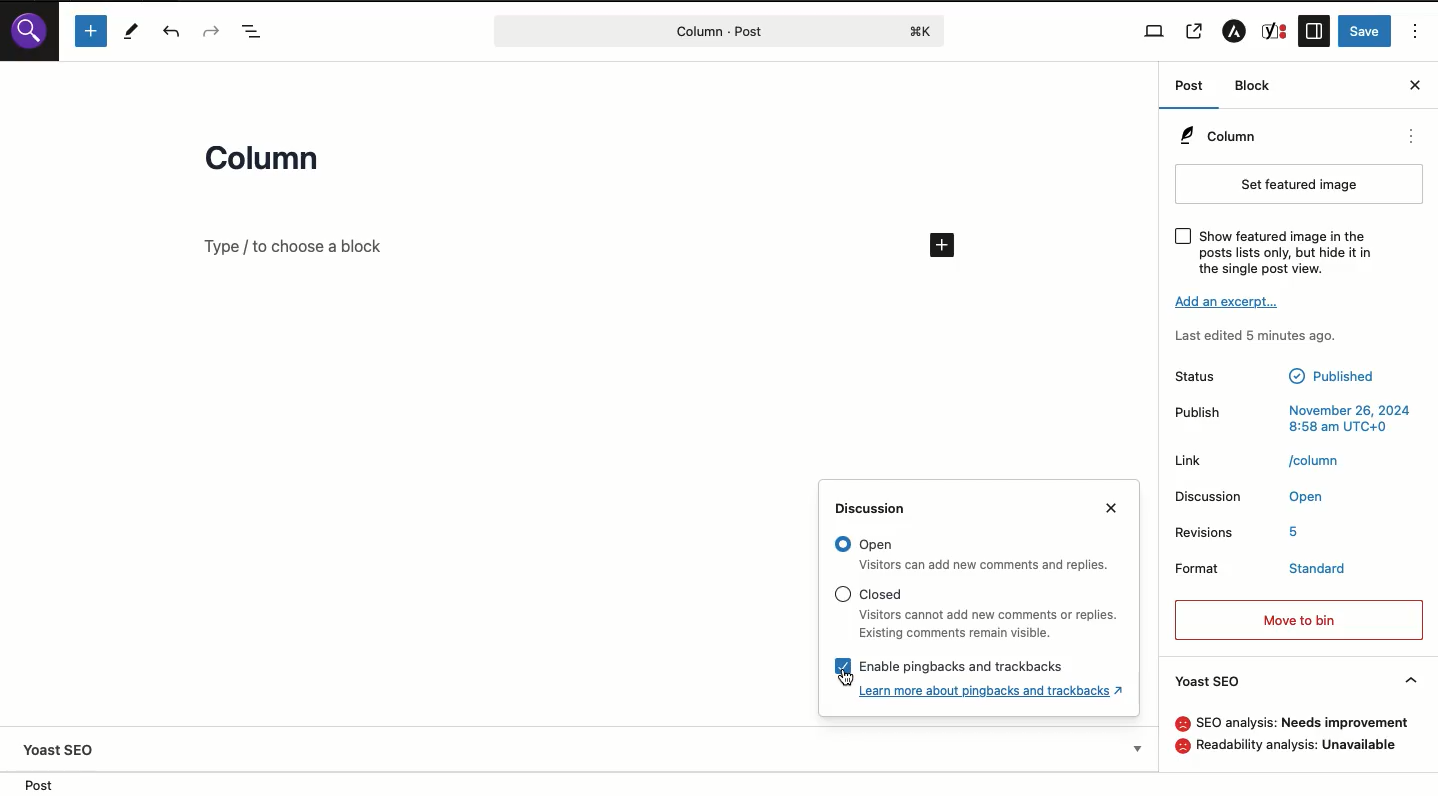 The height and width of the screenshot is (796, 1438). I want to click on Drop-down , so click(1140, 748).